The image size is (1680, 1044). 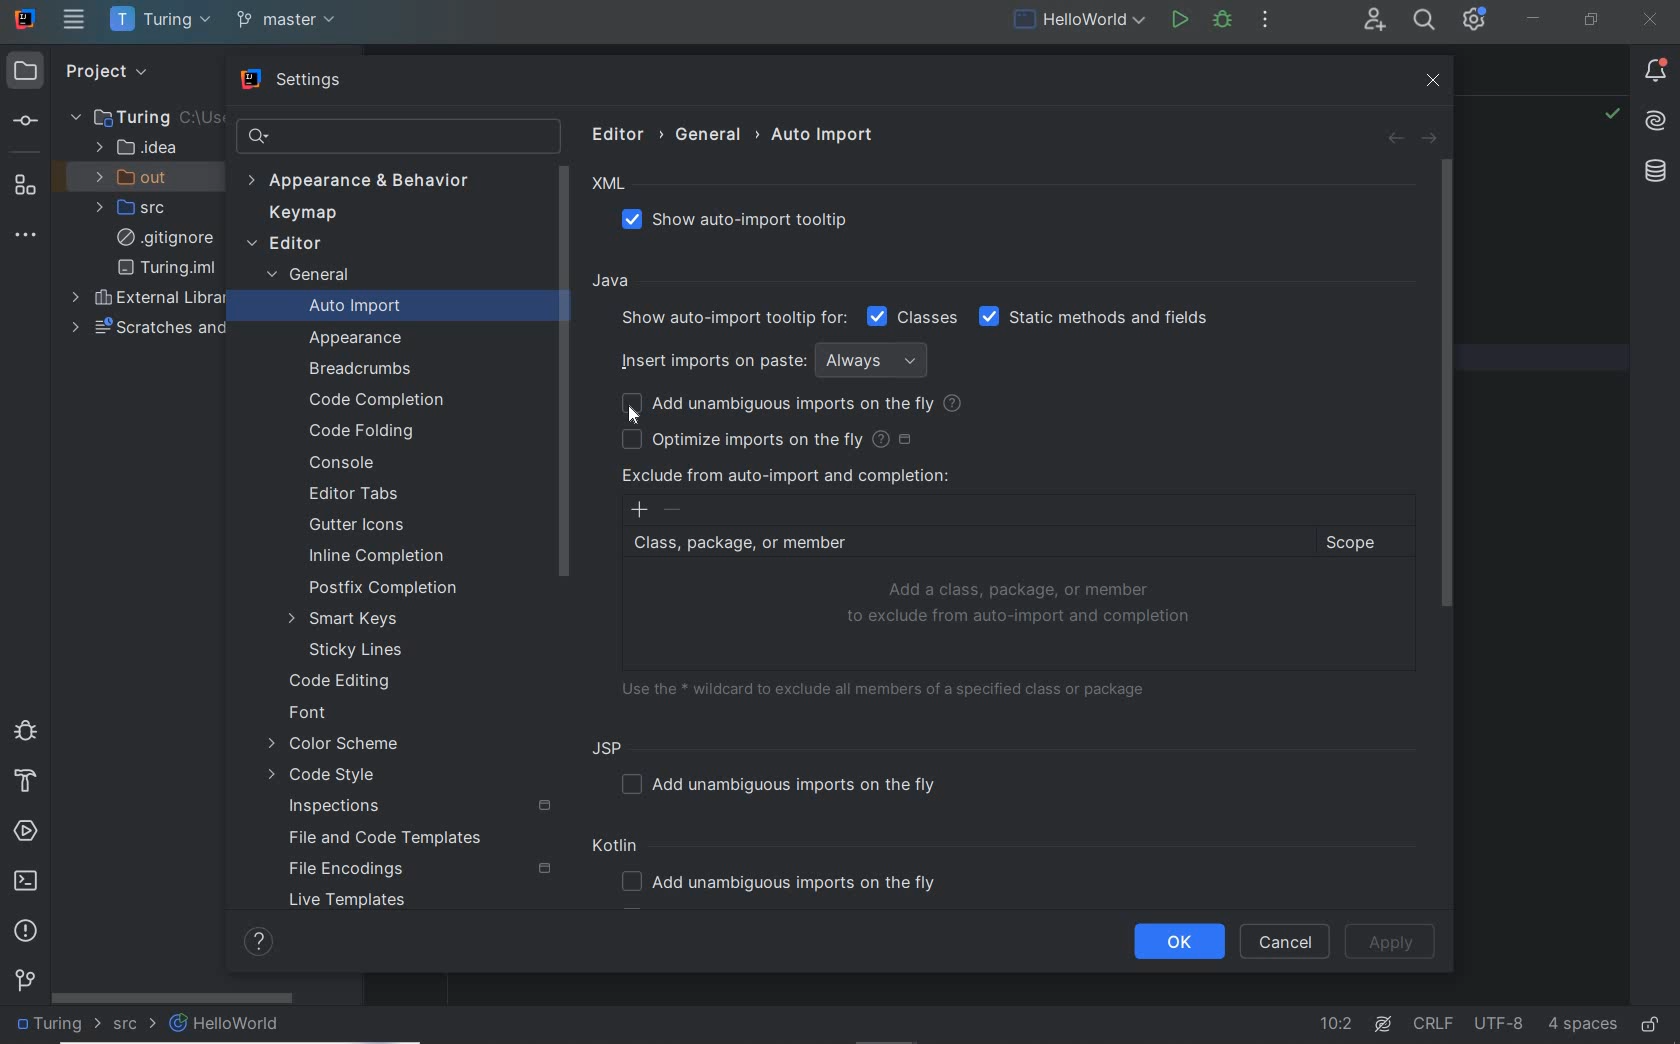 I want to click on Turing(project folder), so click(x=131, y=116).